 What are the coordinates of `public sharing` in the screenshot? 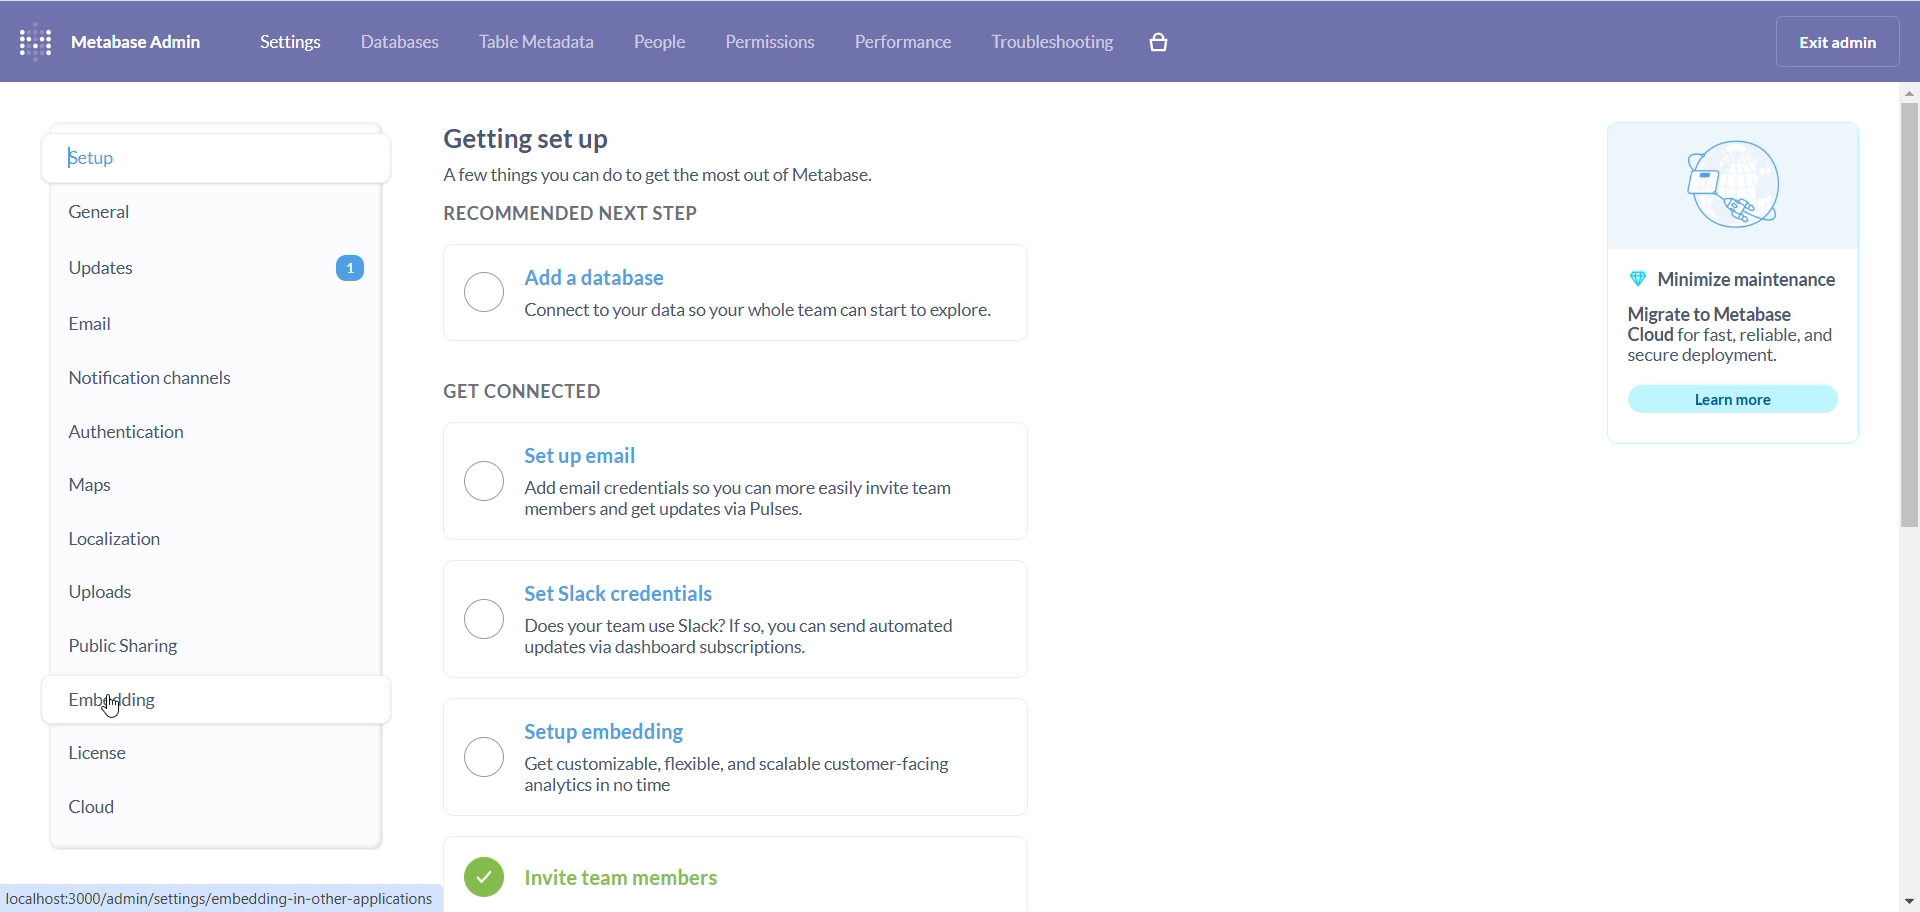 It's located at (185, 653).